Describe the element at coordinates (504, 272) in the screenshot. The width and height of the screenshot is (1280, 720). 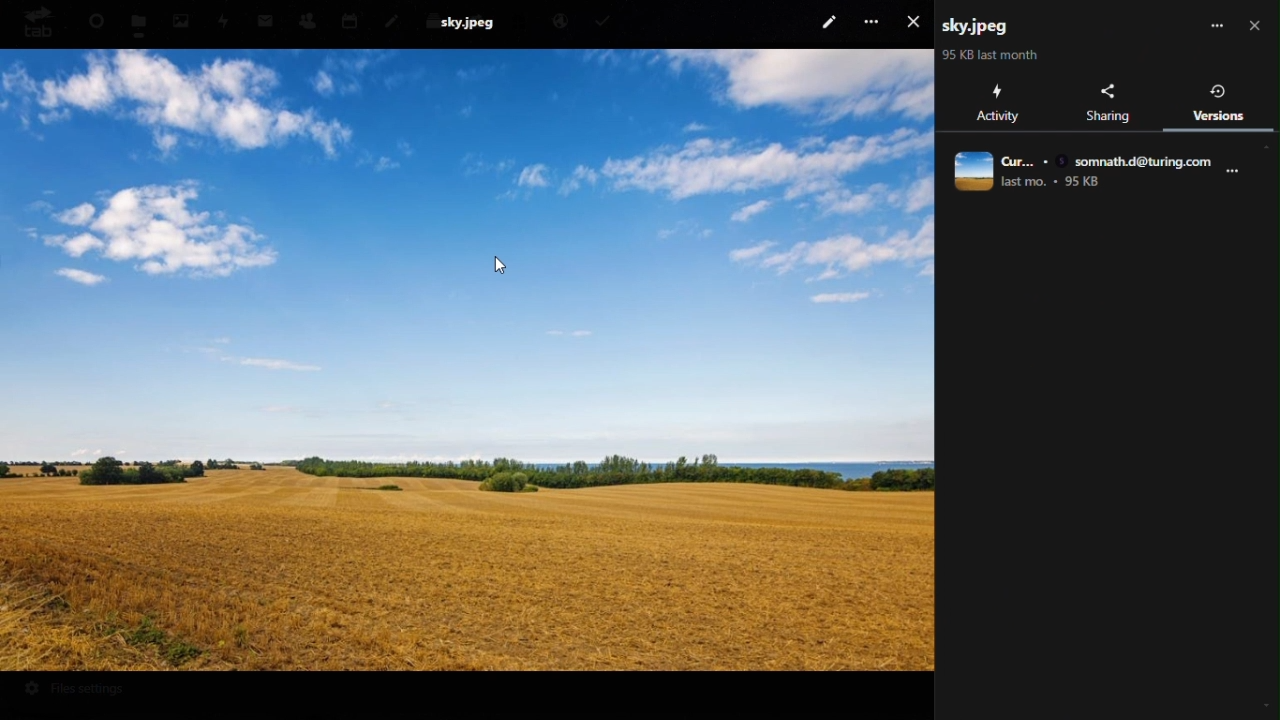
I see `Cursor` at that location.